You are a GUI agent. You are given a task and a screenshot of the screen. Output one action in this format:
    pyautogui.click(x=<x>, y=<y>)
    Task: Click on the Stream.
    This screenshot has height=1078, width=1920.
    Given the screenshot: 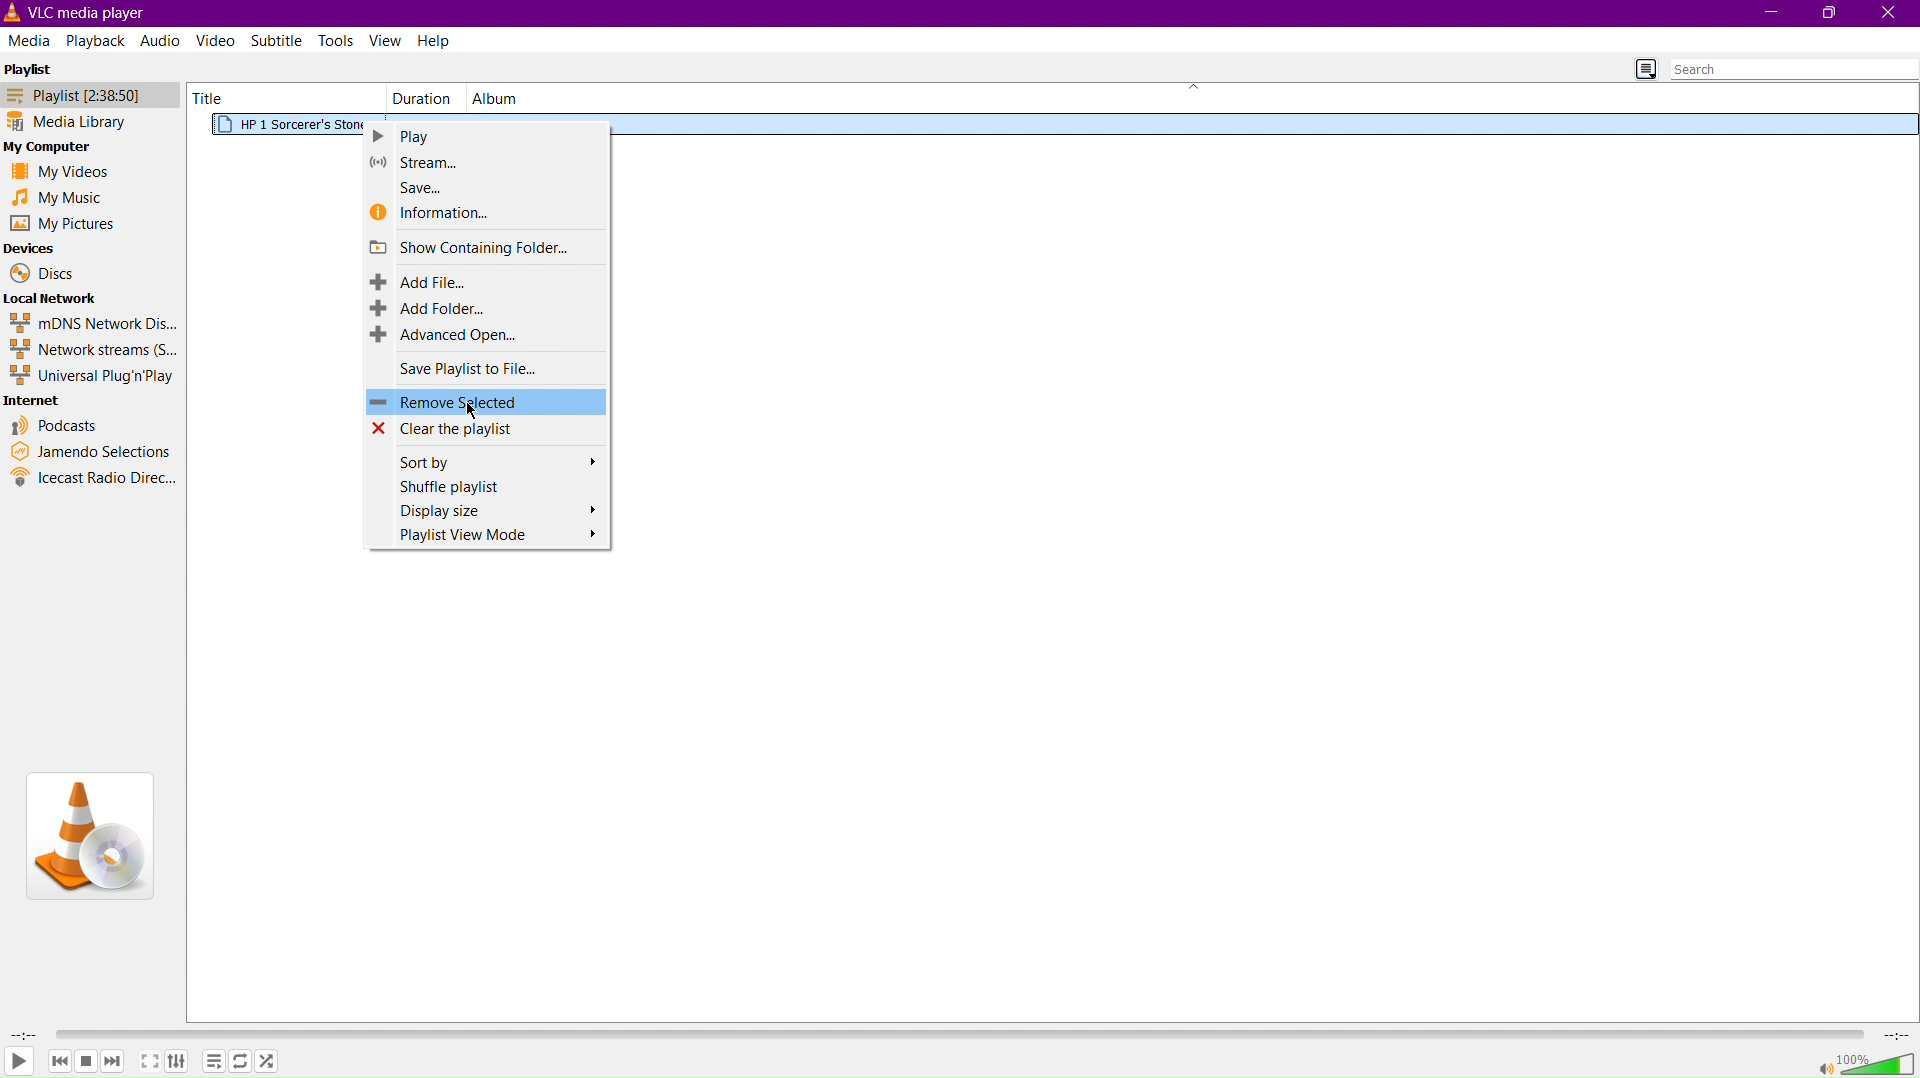 What is the action you would take?
    pyautogui.click(x=490, y=162)
    